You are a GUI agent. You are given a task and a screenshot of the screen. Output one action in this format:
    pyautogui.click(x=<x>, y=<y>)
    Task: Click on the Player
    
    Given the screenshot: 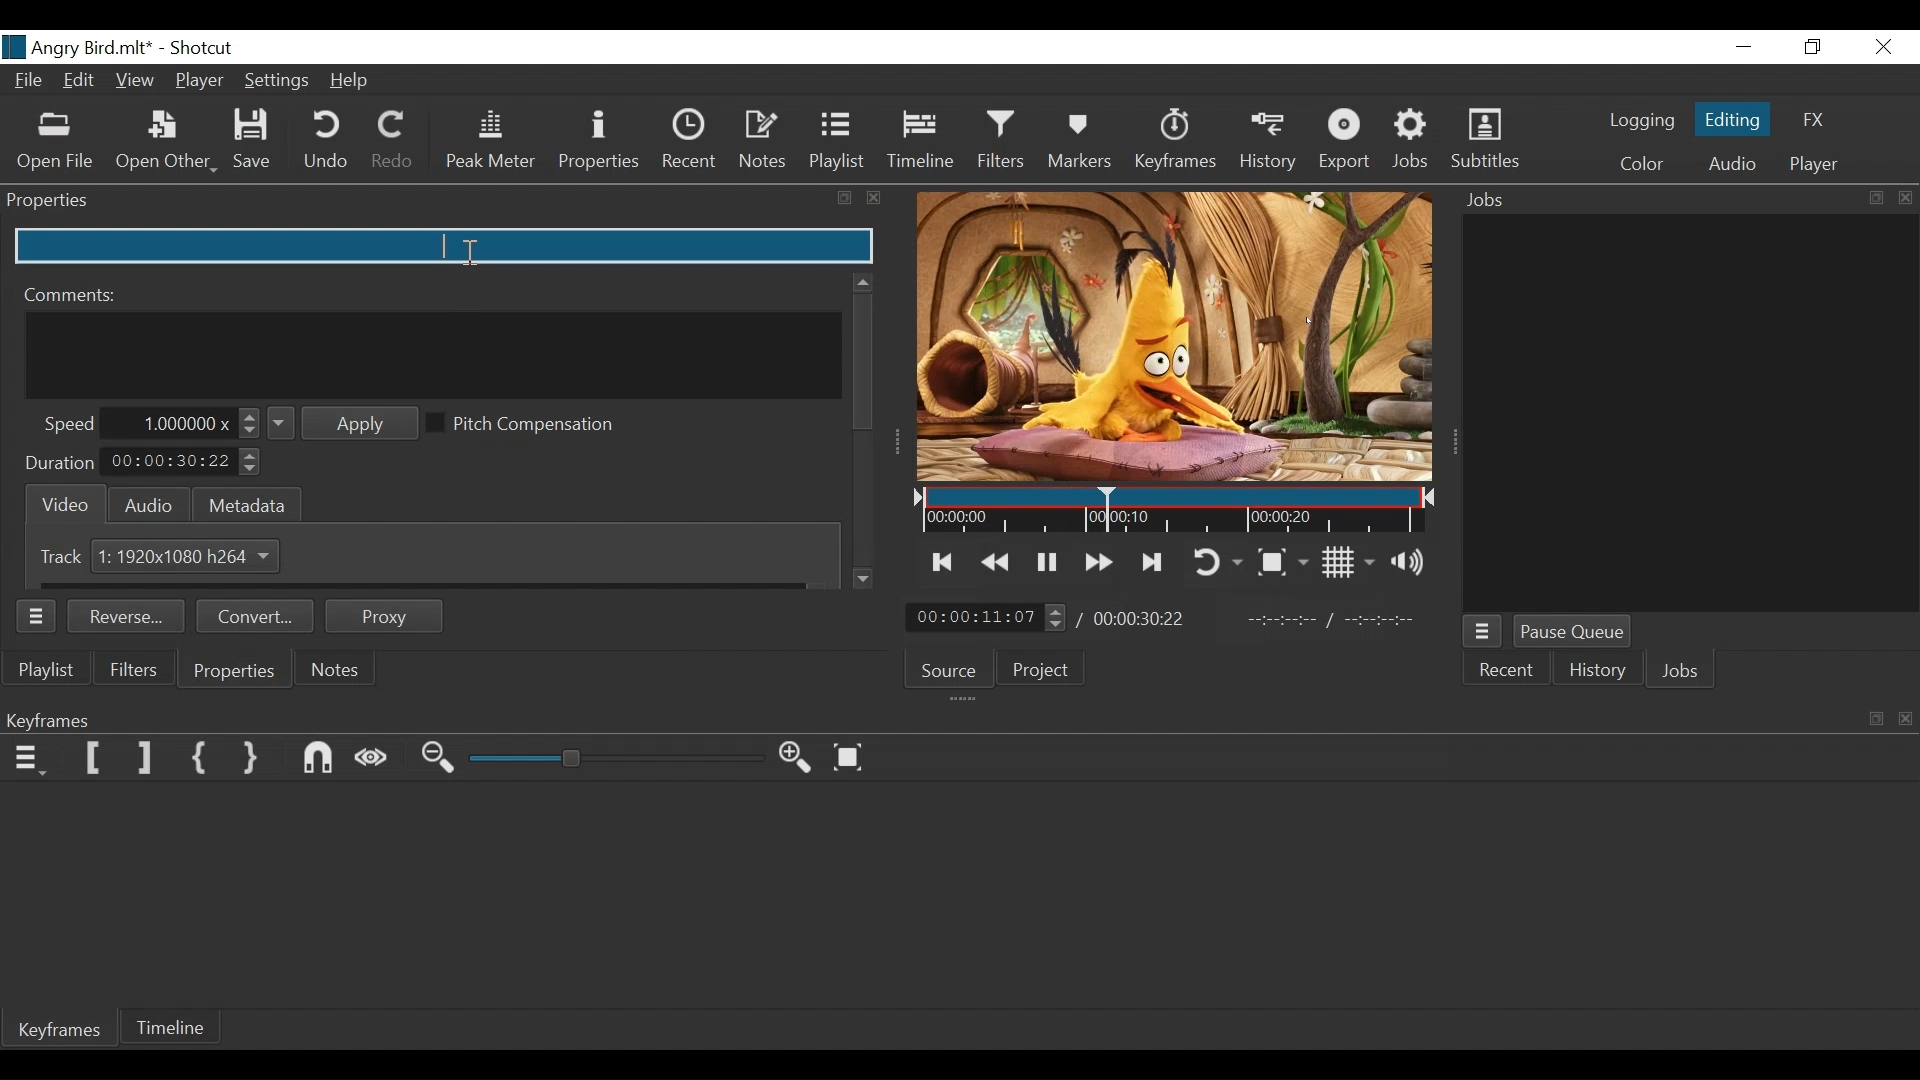 What is the action you would take?
    pyautogui.click(x=201, y=80)
    